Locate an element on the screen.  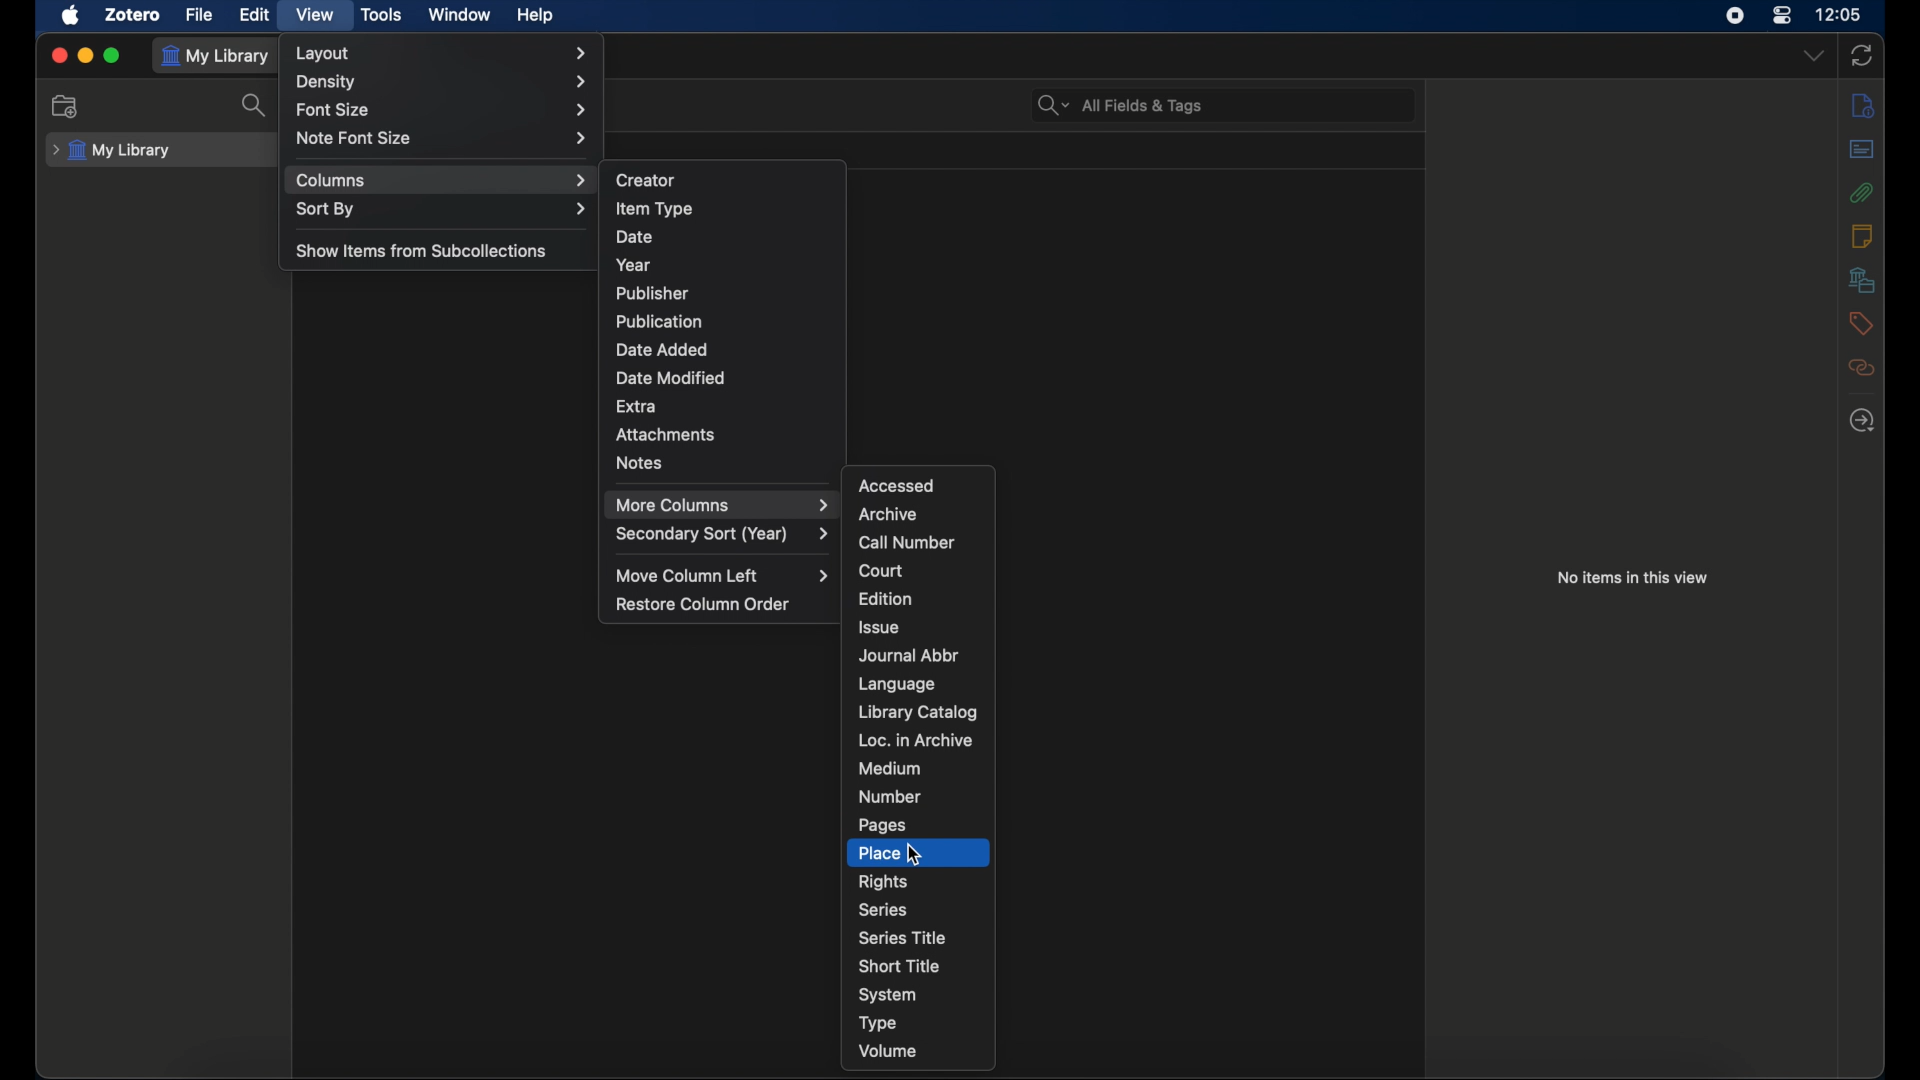
help is located at coordinates (536, 16).